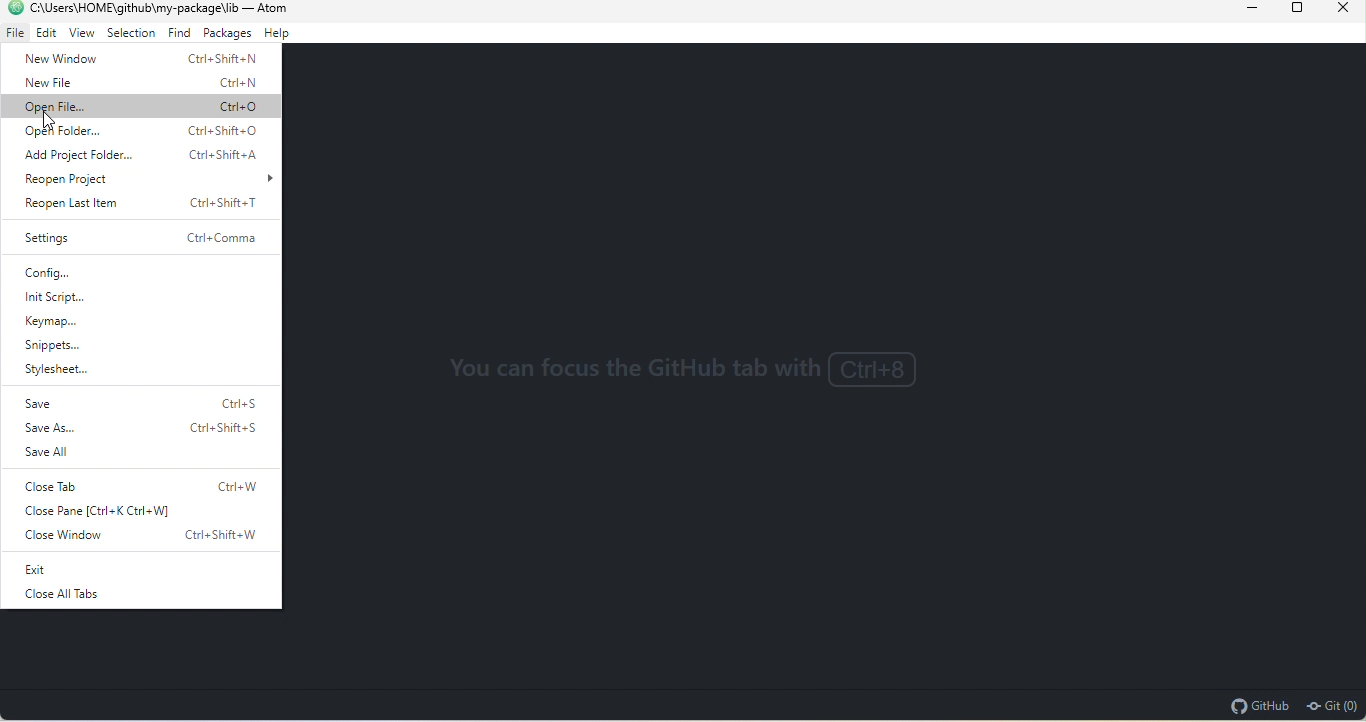  I want to click on new file, so click(136, 84).